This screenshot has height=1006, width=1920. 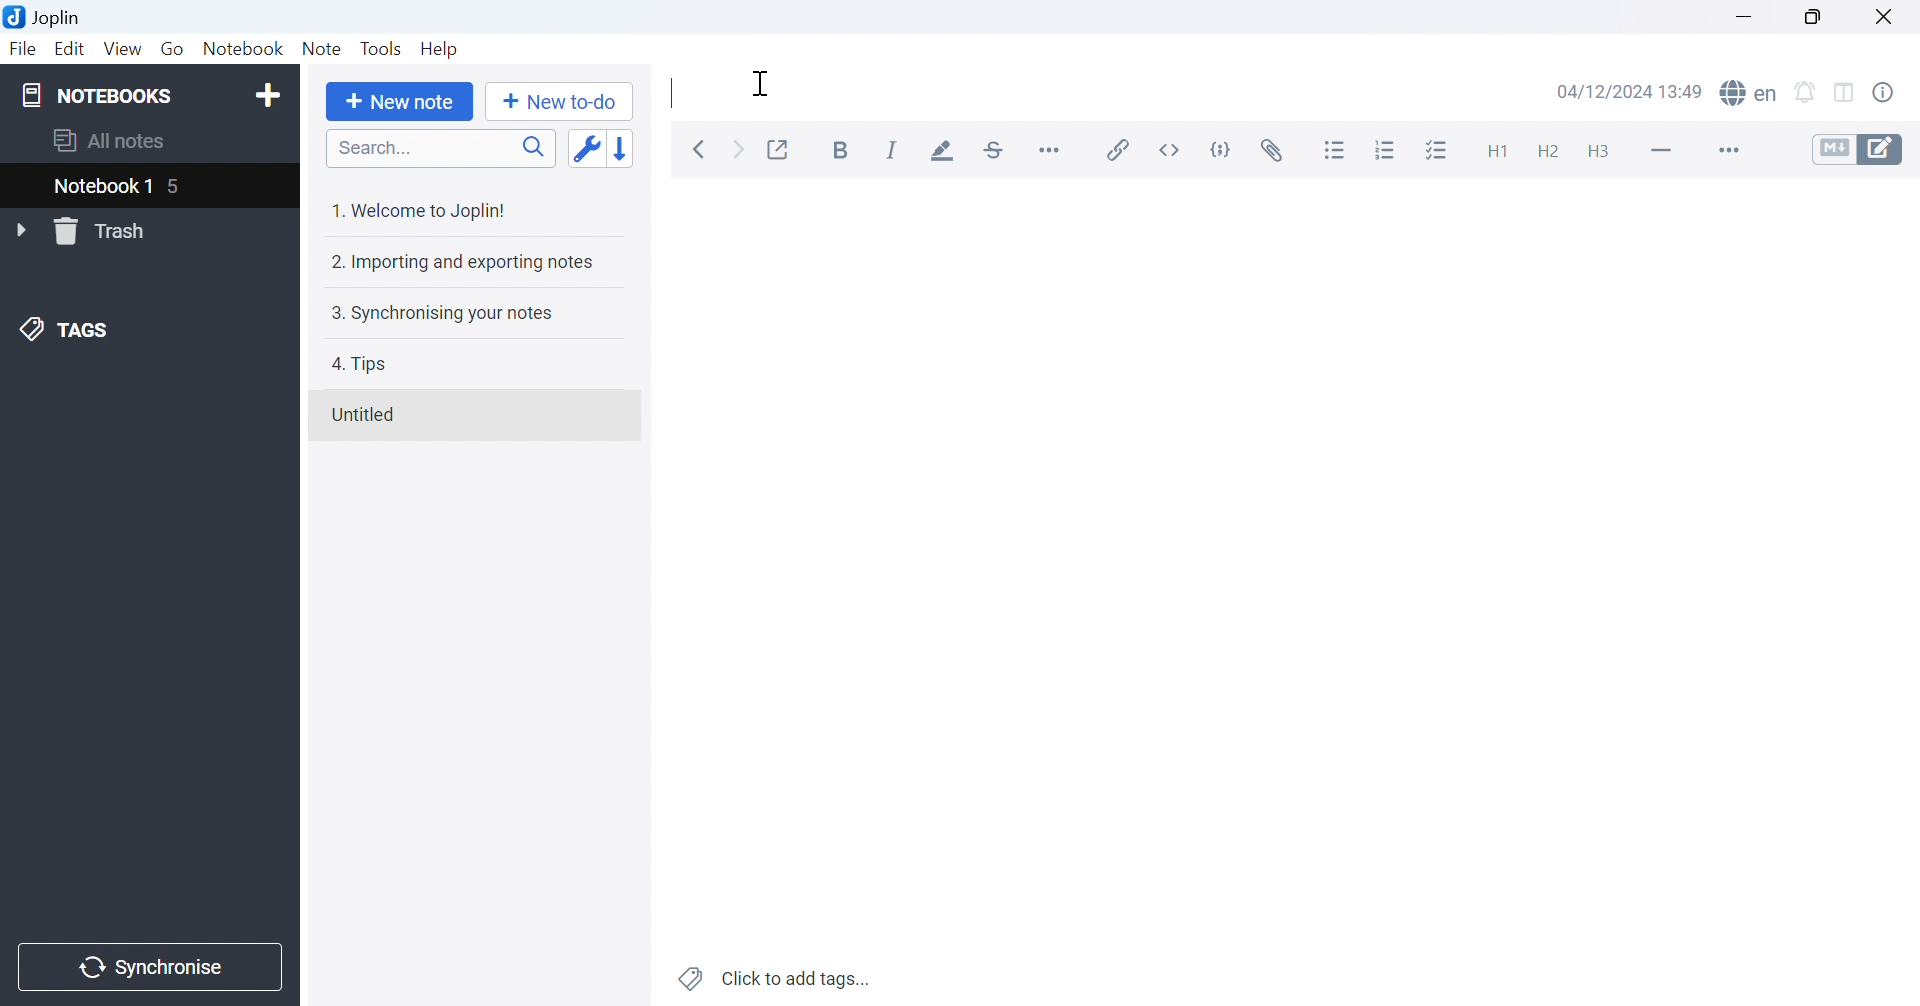 What do you see at coordinates (1052, 149) in the screenshot?
I see `Horizontal` at bounding box center [1052, 149].